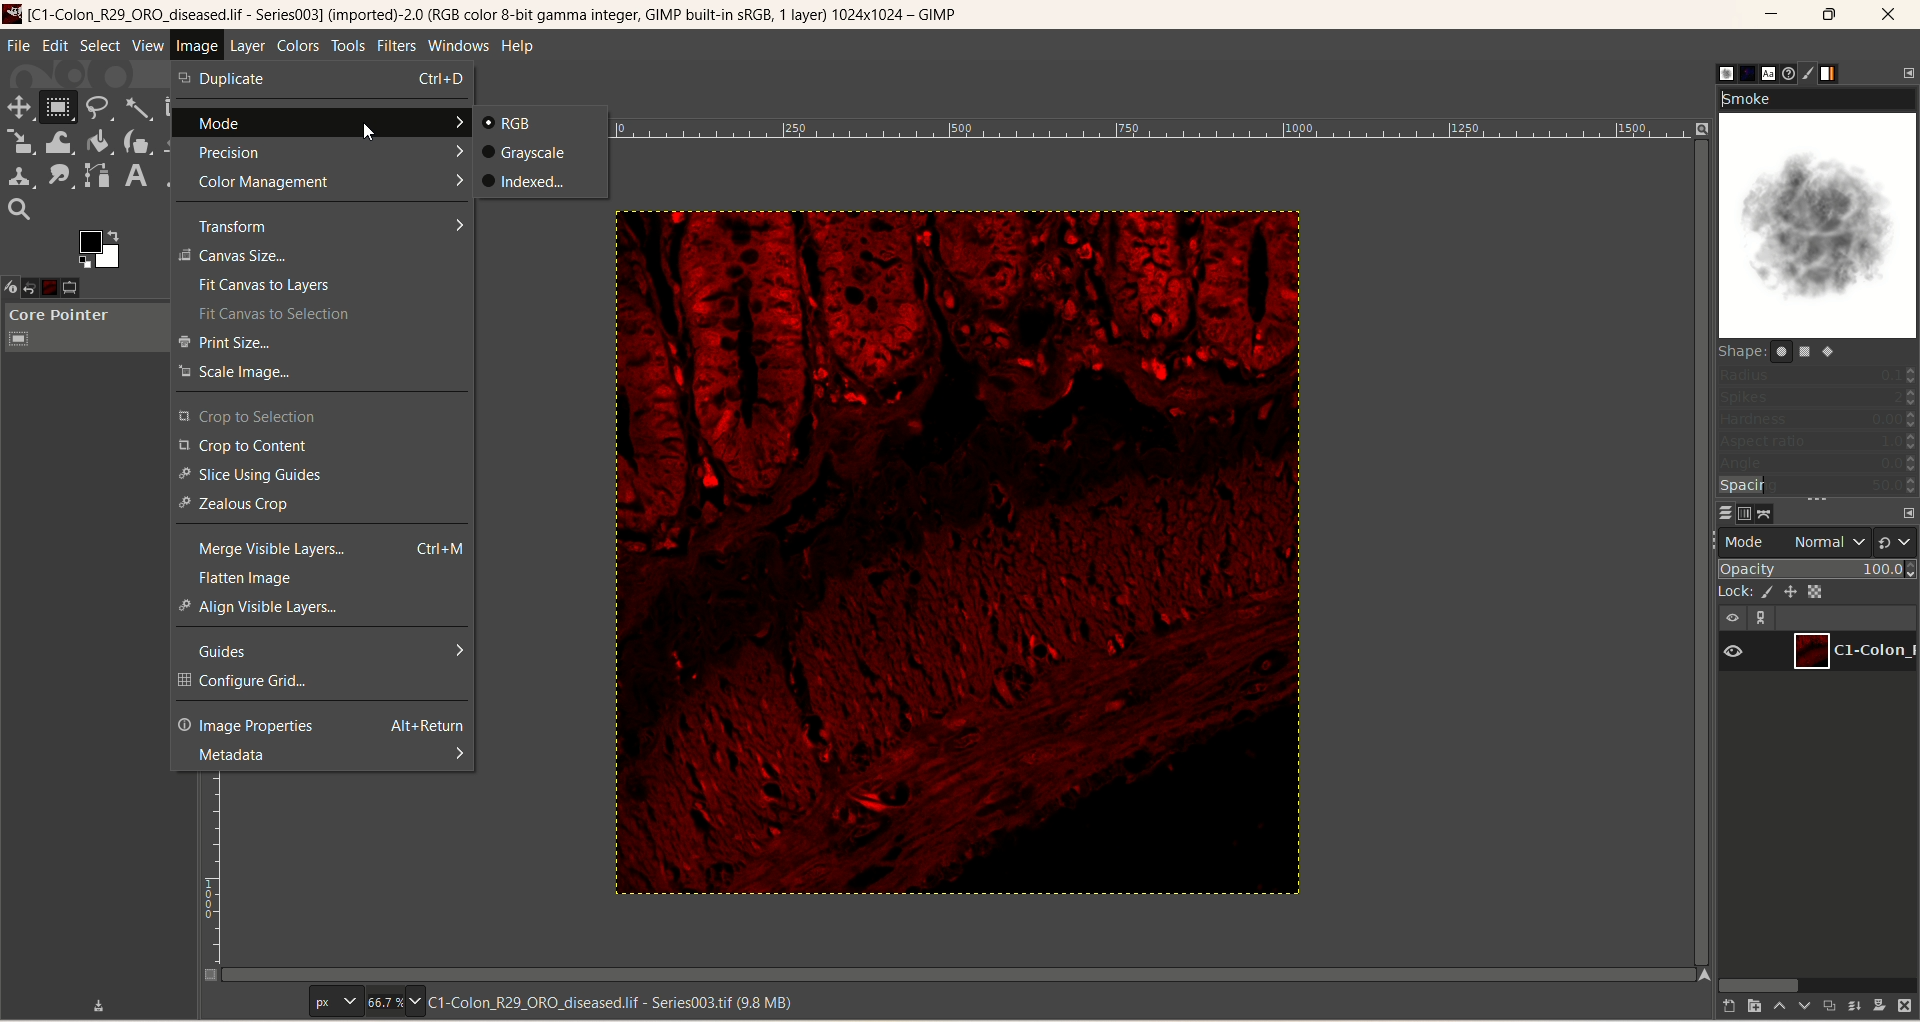  What do you see at coordinates (1773, 13) in the screenshot?
I see `minimize` at bounding box center [1773, 13].